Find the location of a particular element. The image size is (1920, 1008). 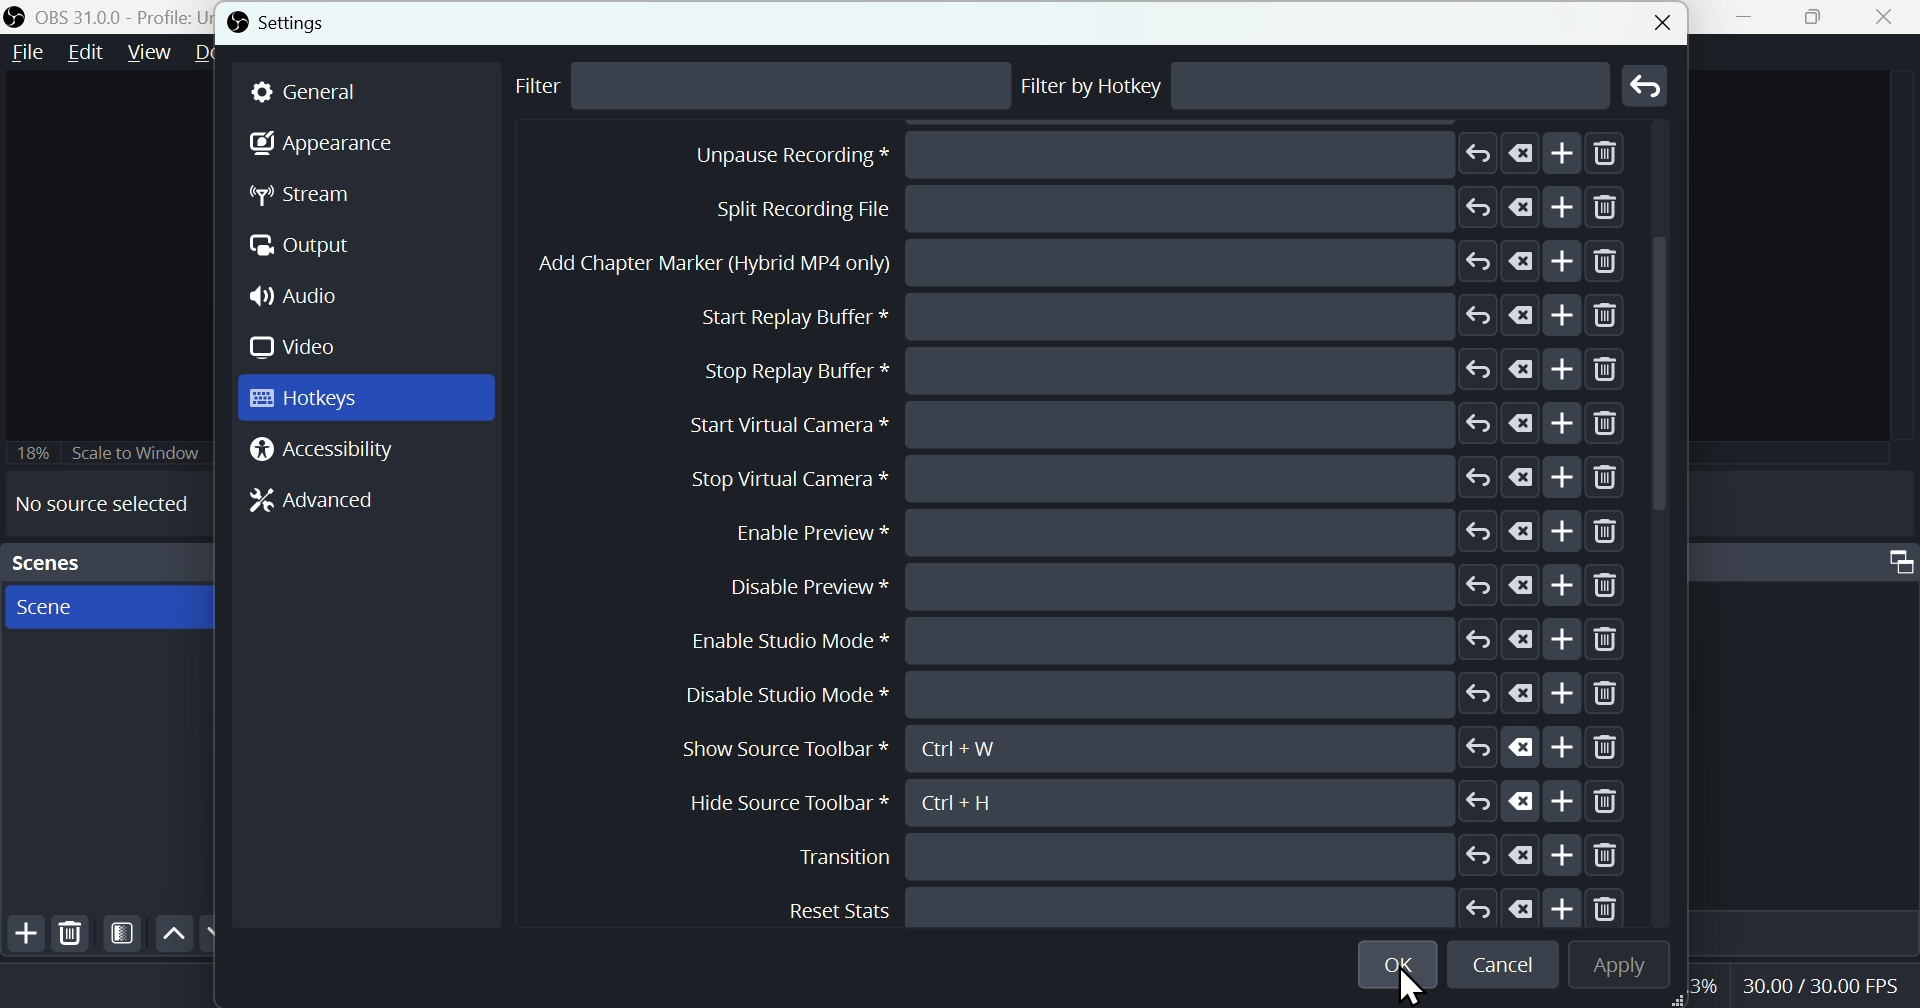

Filter is located at coordinates (123, 934).